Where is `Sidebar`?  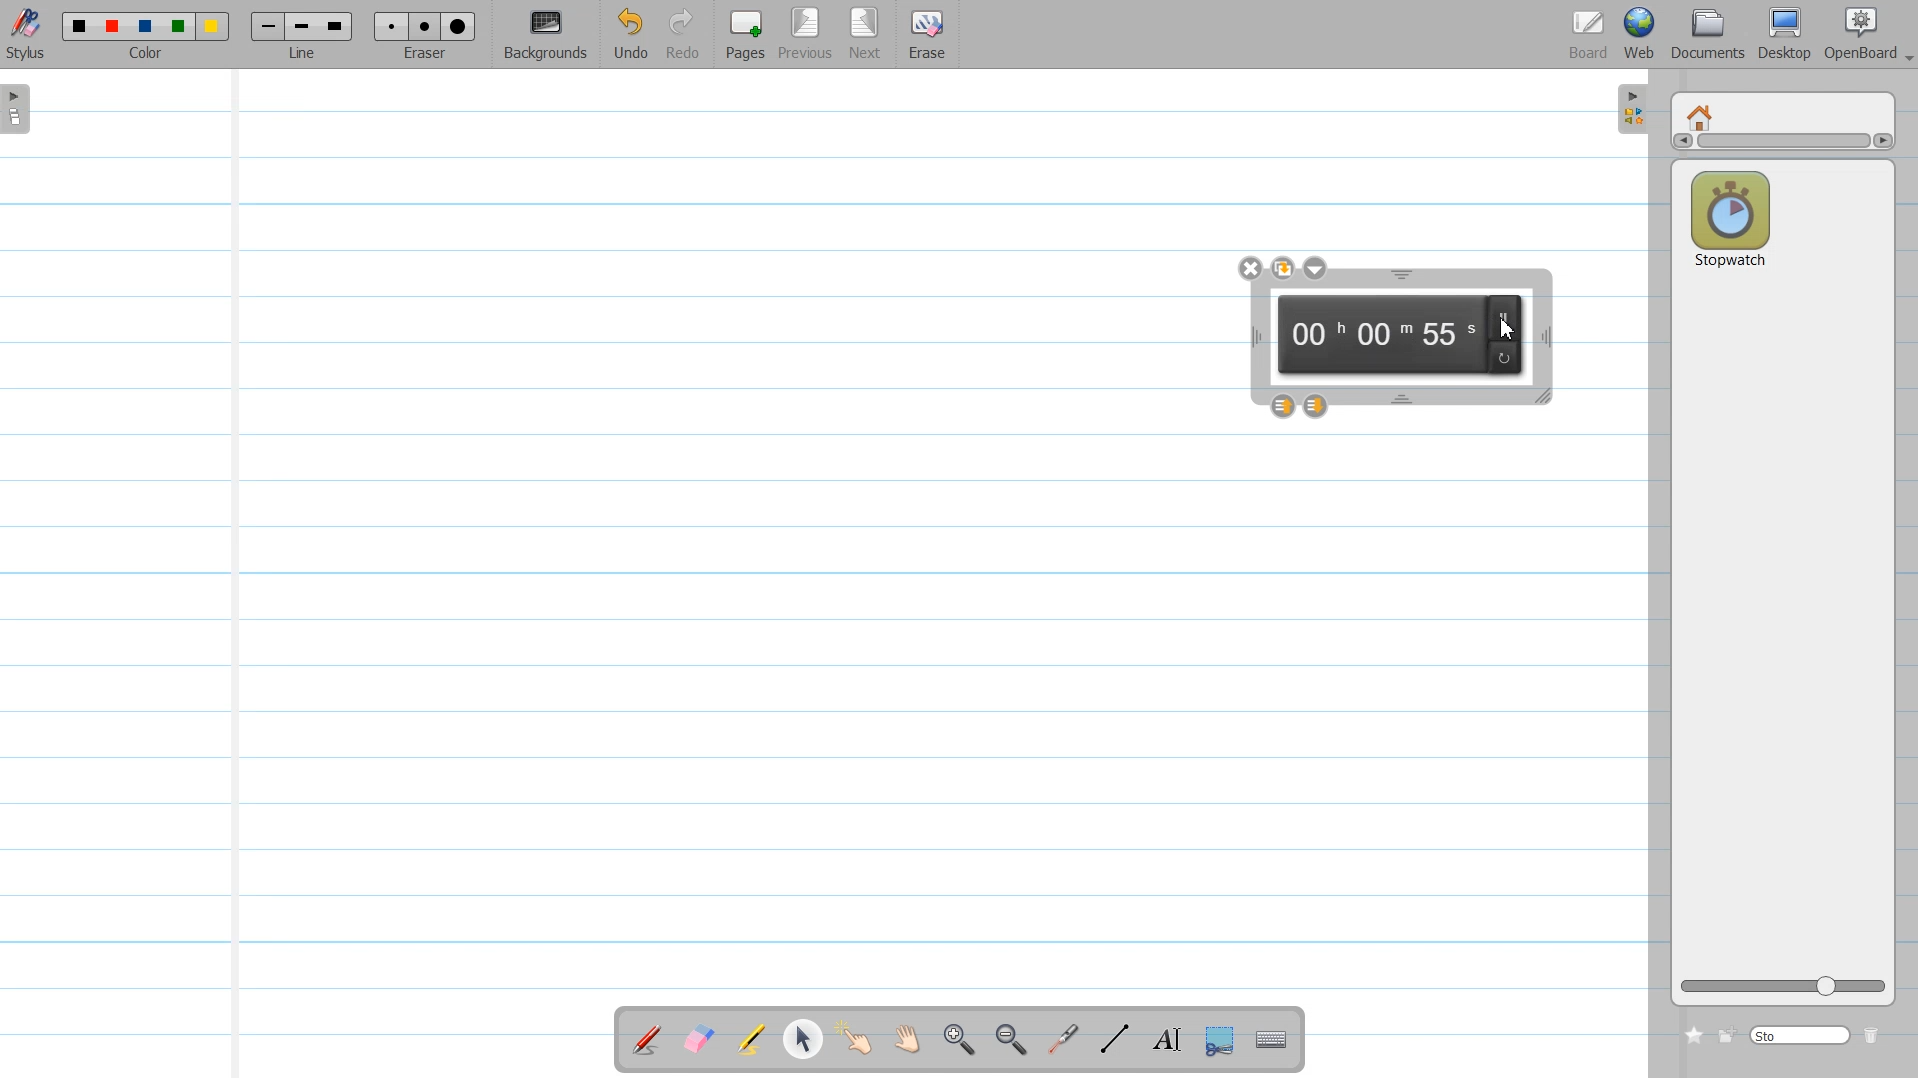
Sidebar is located at coordinates (1629, 110).